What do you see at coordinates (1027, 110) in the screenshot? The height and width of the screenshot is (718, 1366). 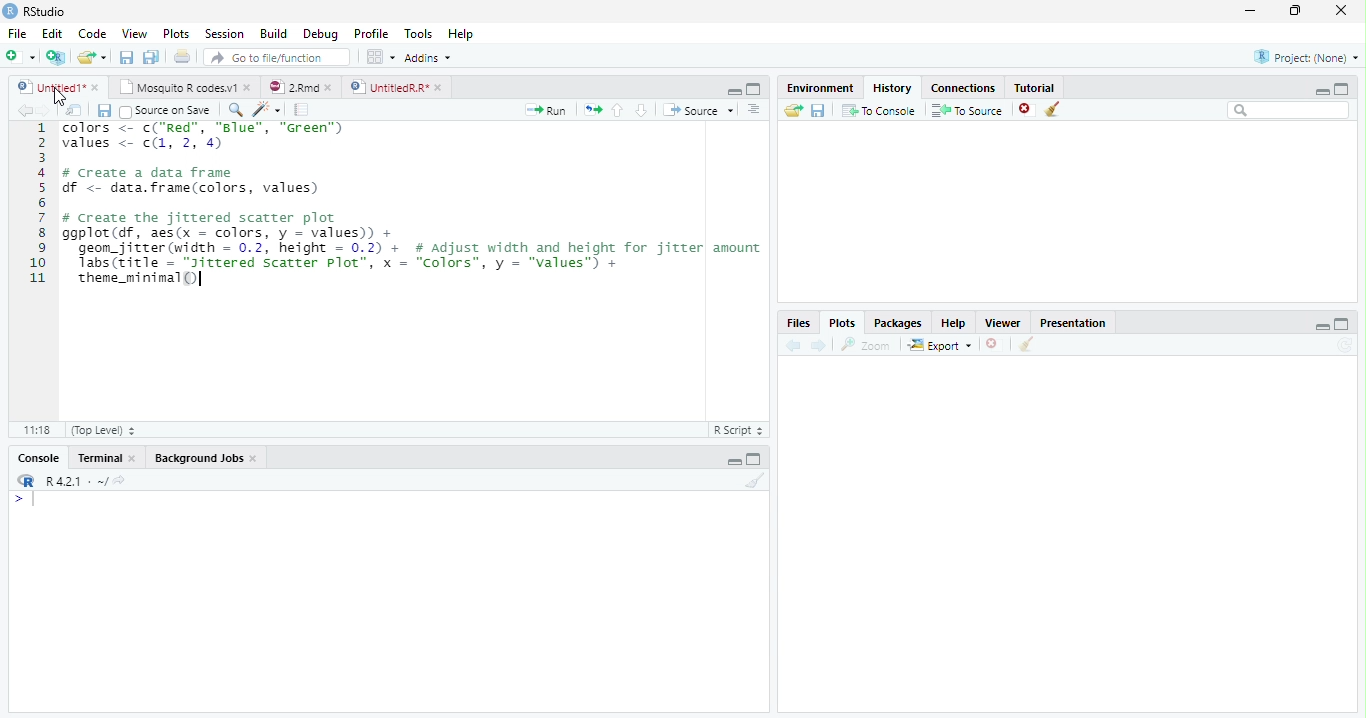 I see `Remove the selected history entries` at bounding box center [1027, 110].